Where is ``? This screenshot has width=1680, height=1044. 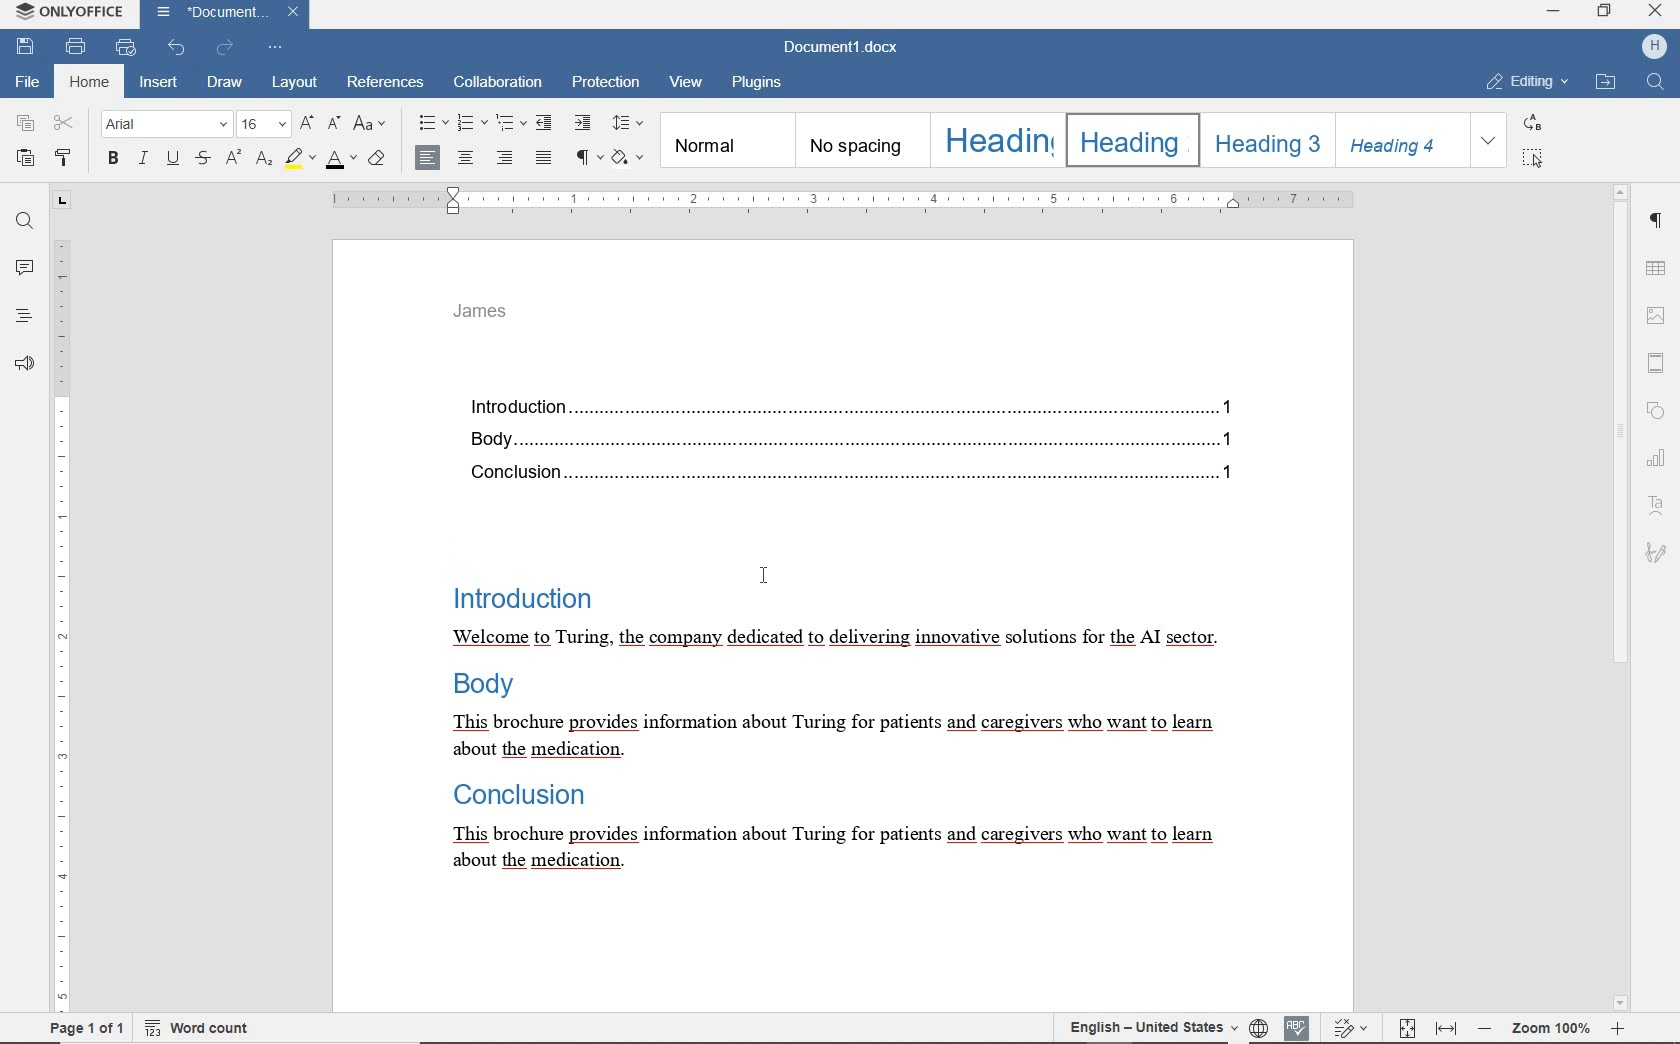  is located at coordinates (518, 791).